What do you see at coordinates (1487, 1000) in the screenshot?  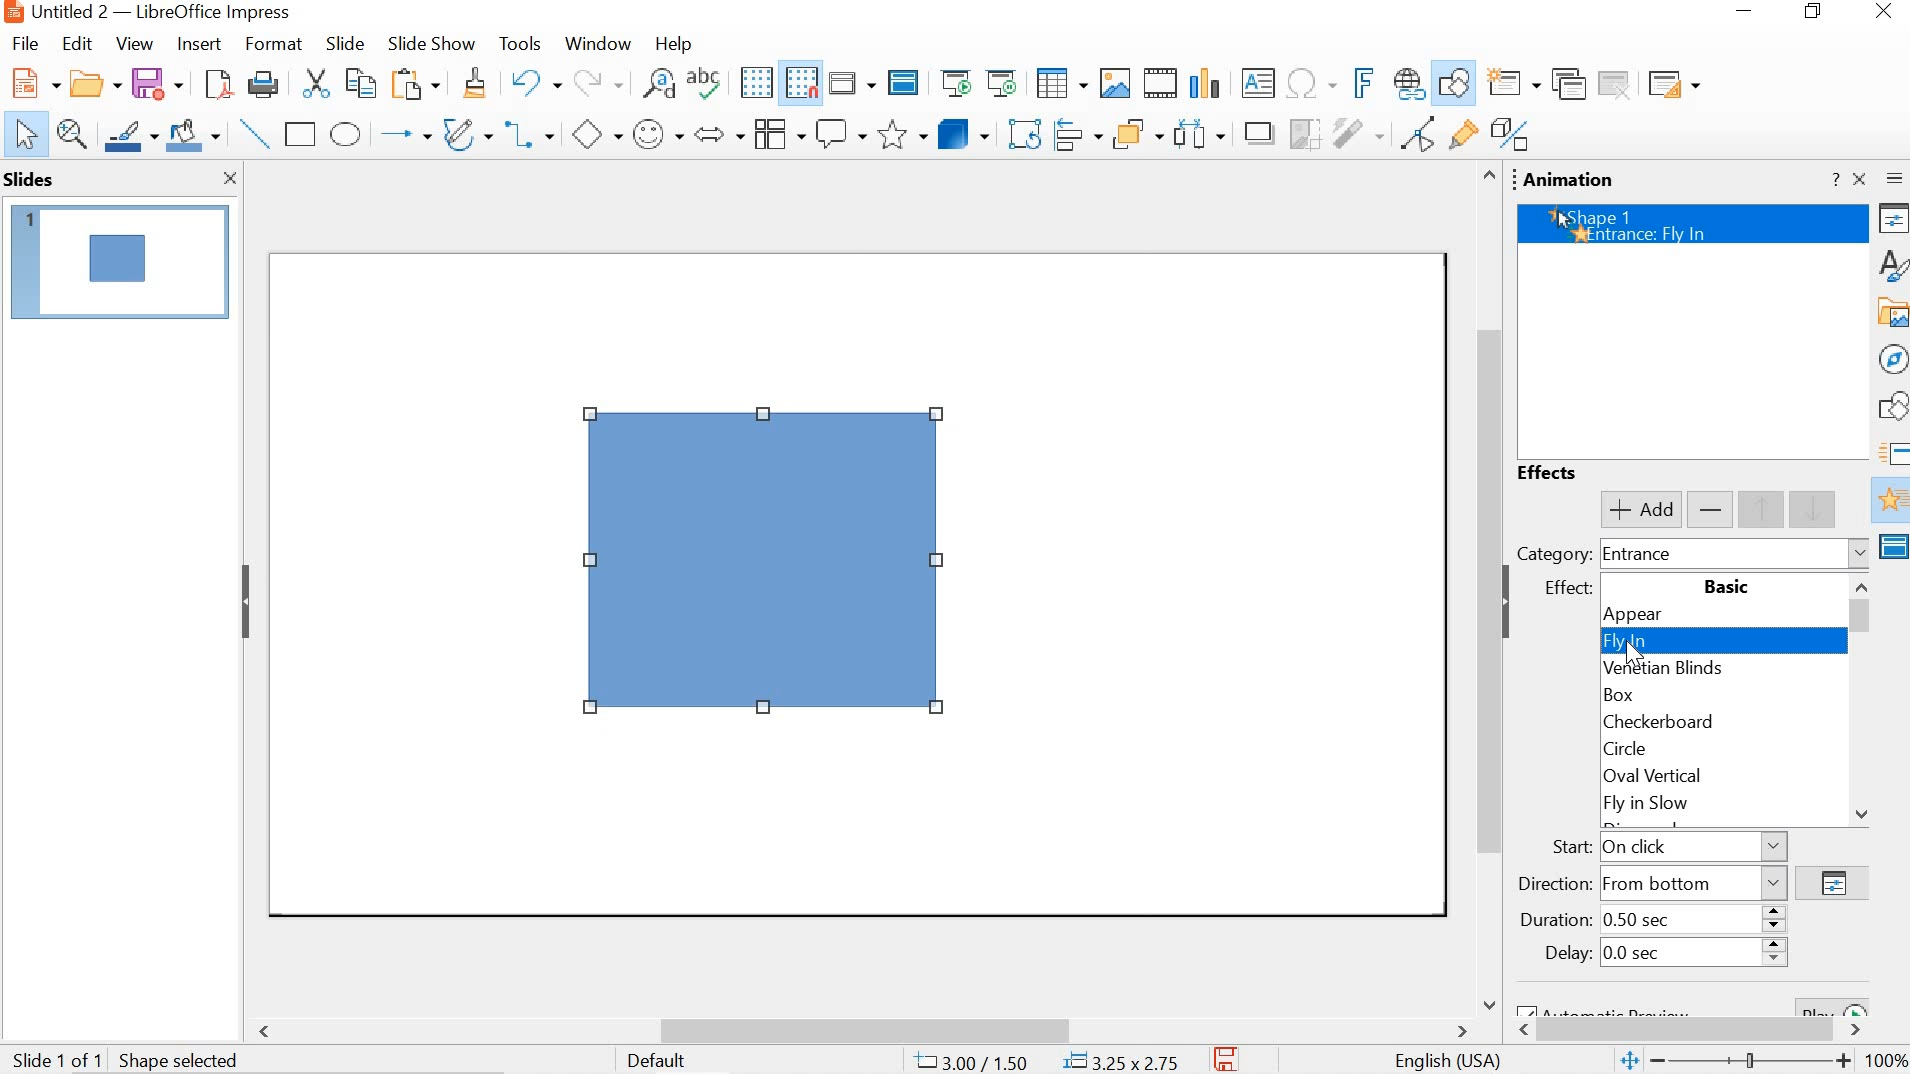 I see `Move down` at bounding box center [1487, 1000].